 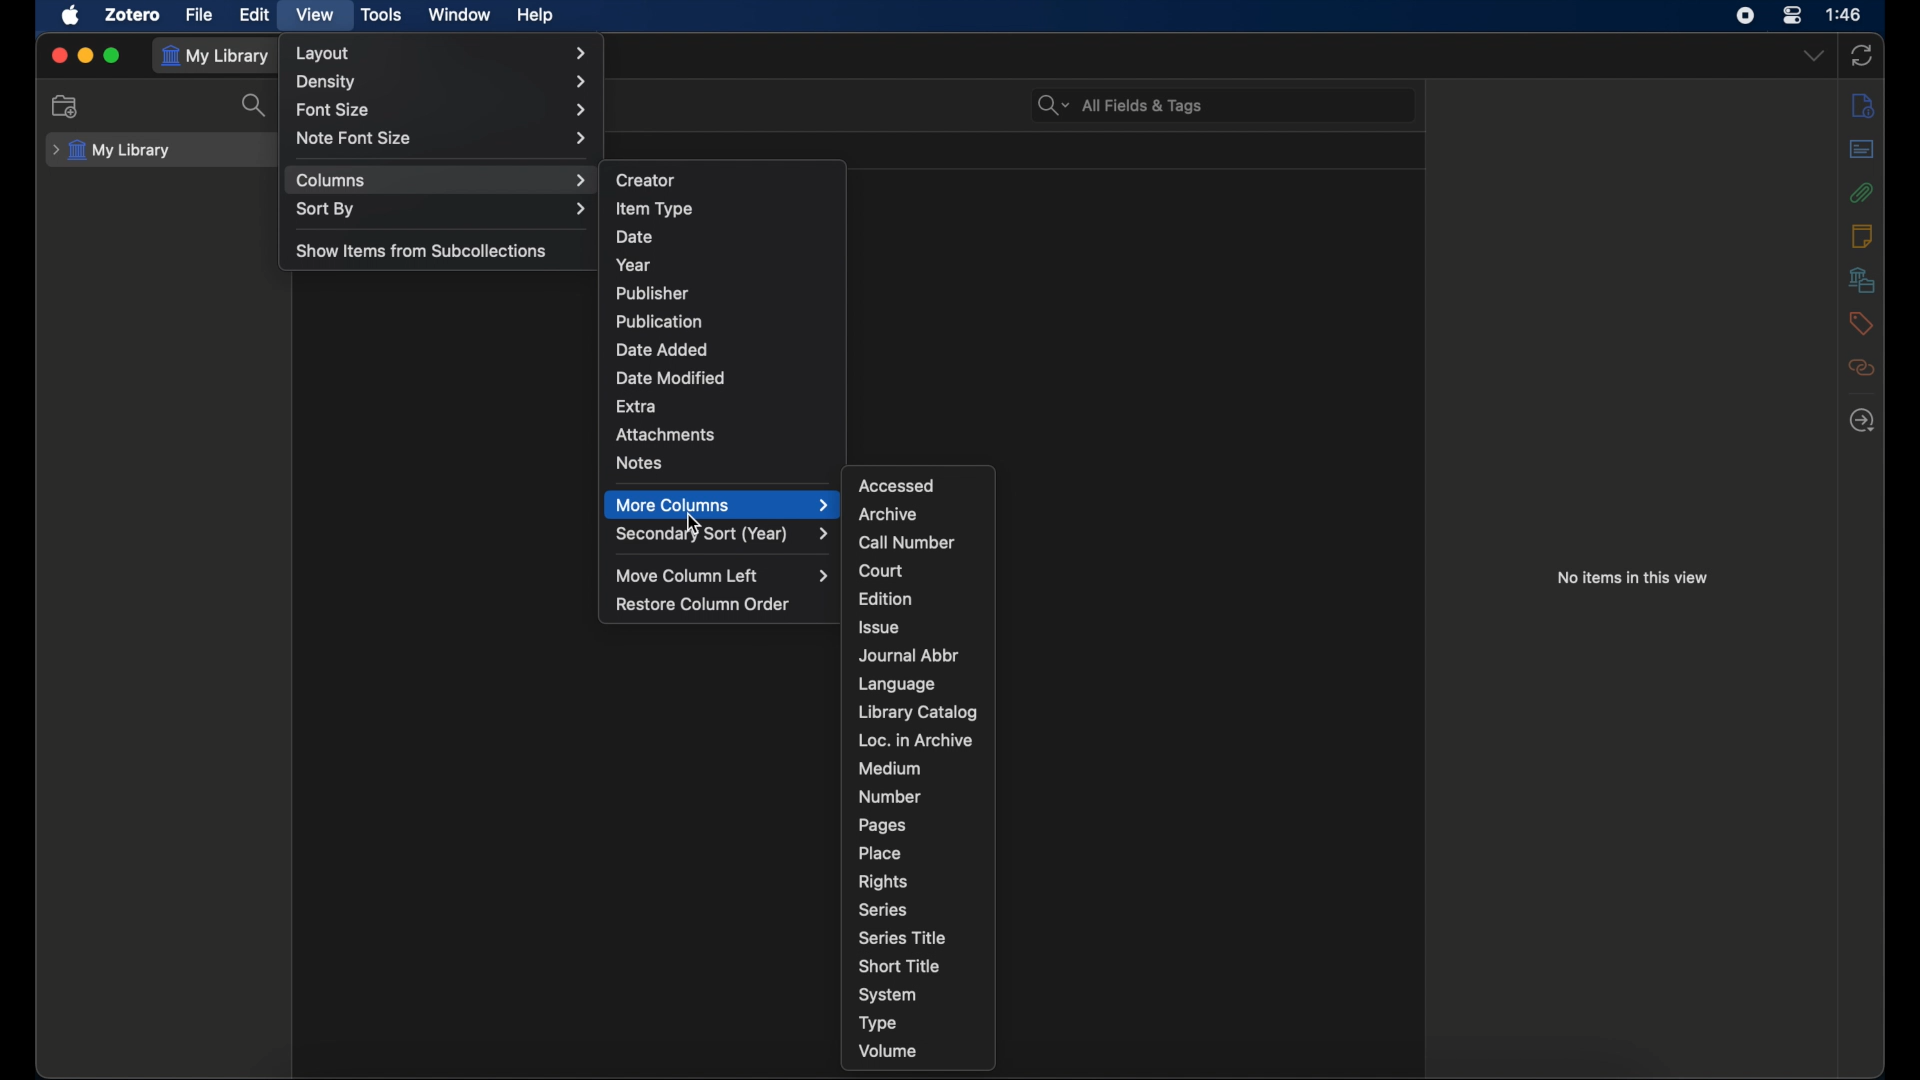 I want to click on tags, so click(x=1858, y=323).